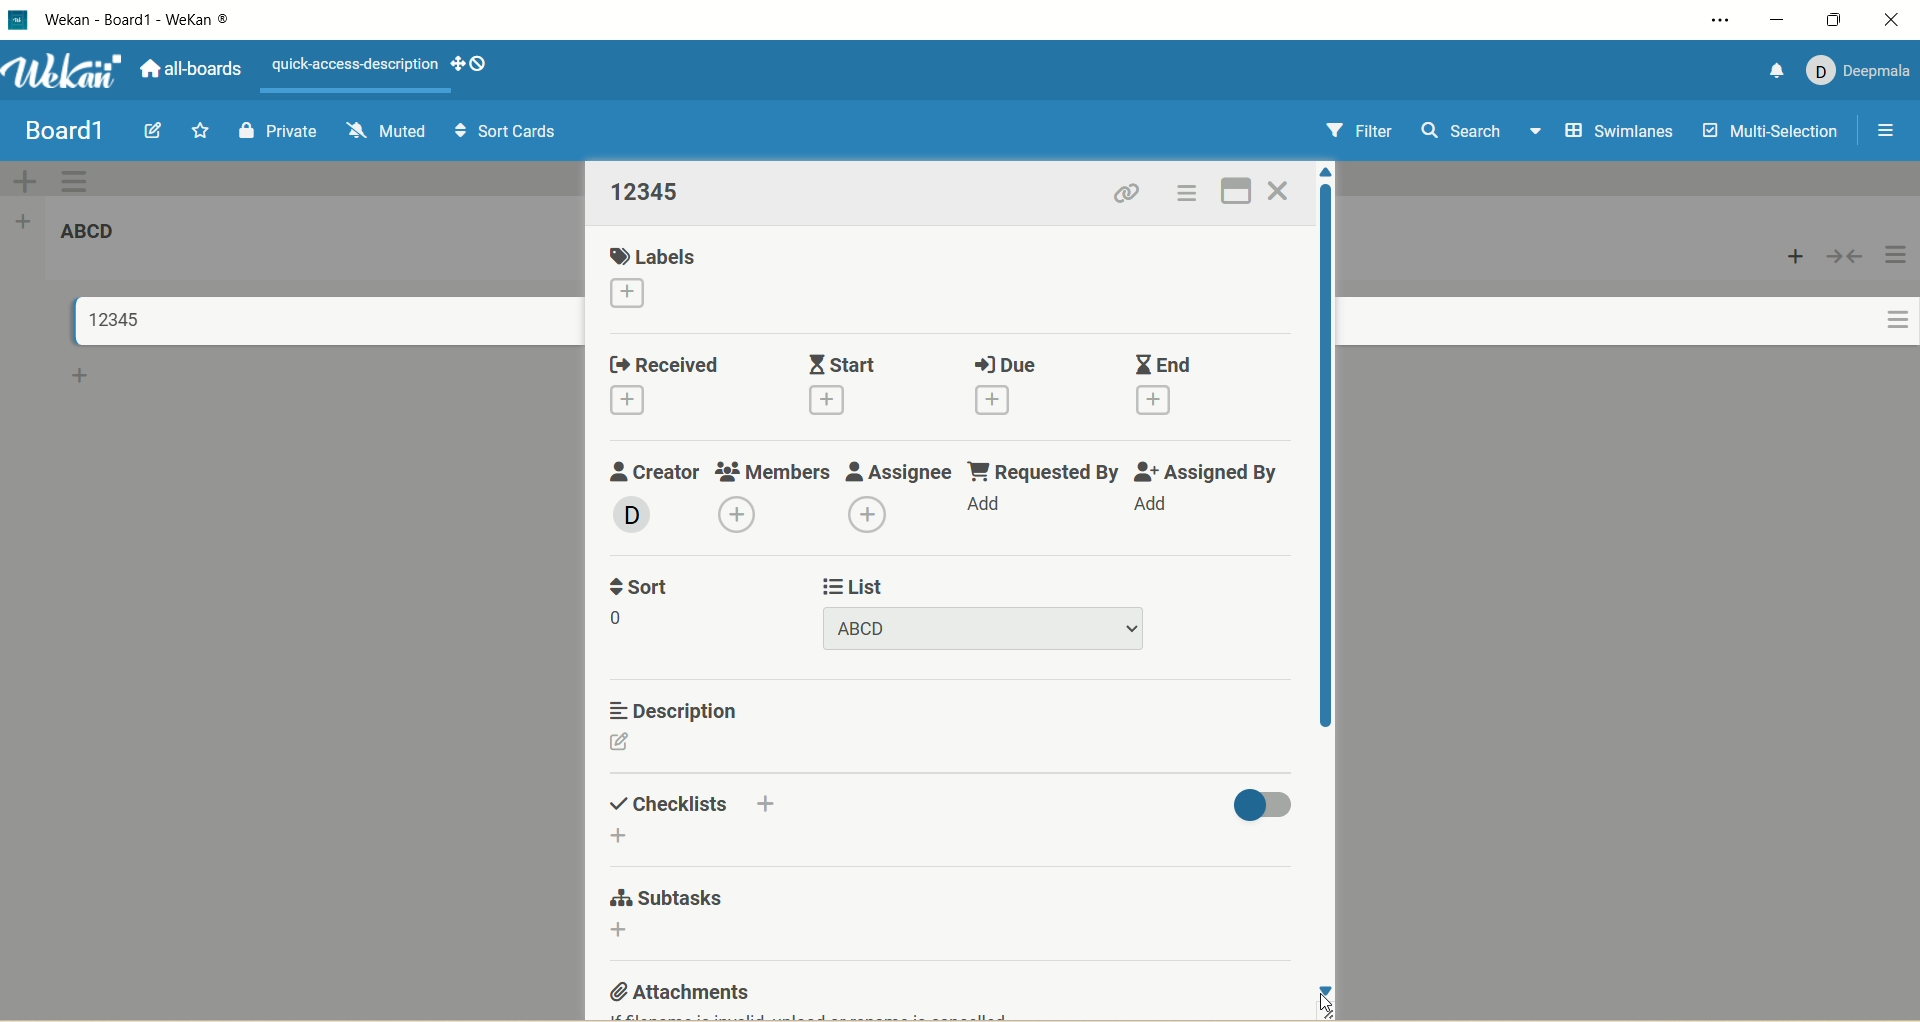 This screenshot has width=1920, height=1022. Describe the element at coordinates (1183, 197) in the screenshot. I see `actions` at that location.